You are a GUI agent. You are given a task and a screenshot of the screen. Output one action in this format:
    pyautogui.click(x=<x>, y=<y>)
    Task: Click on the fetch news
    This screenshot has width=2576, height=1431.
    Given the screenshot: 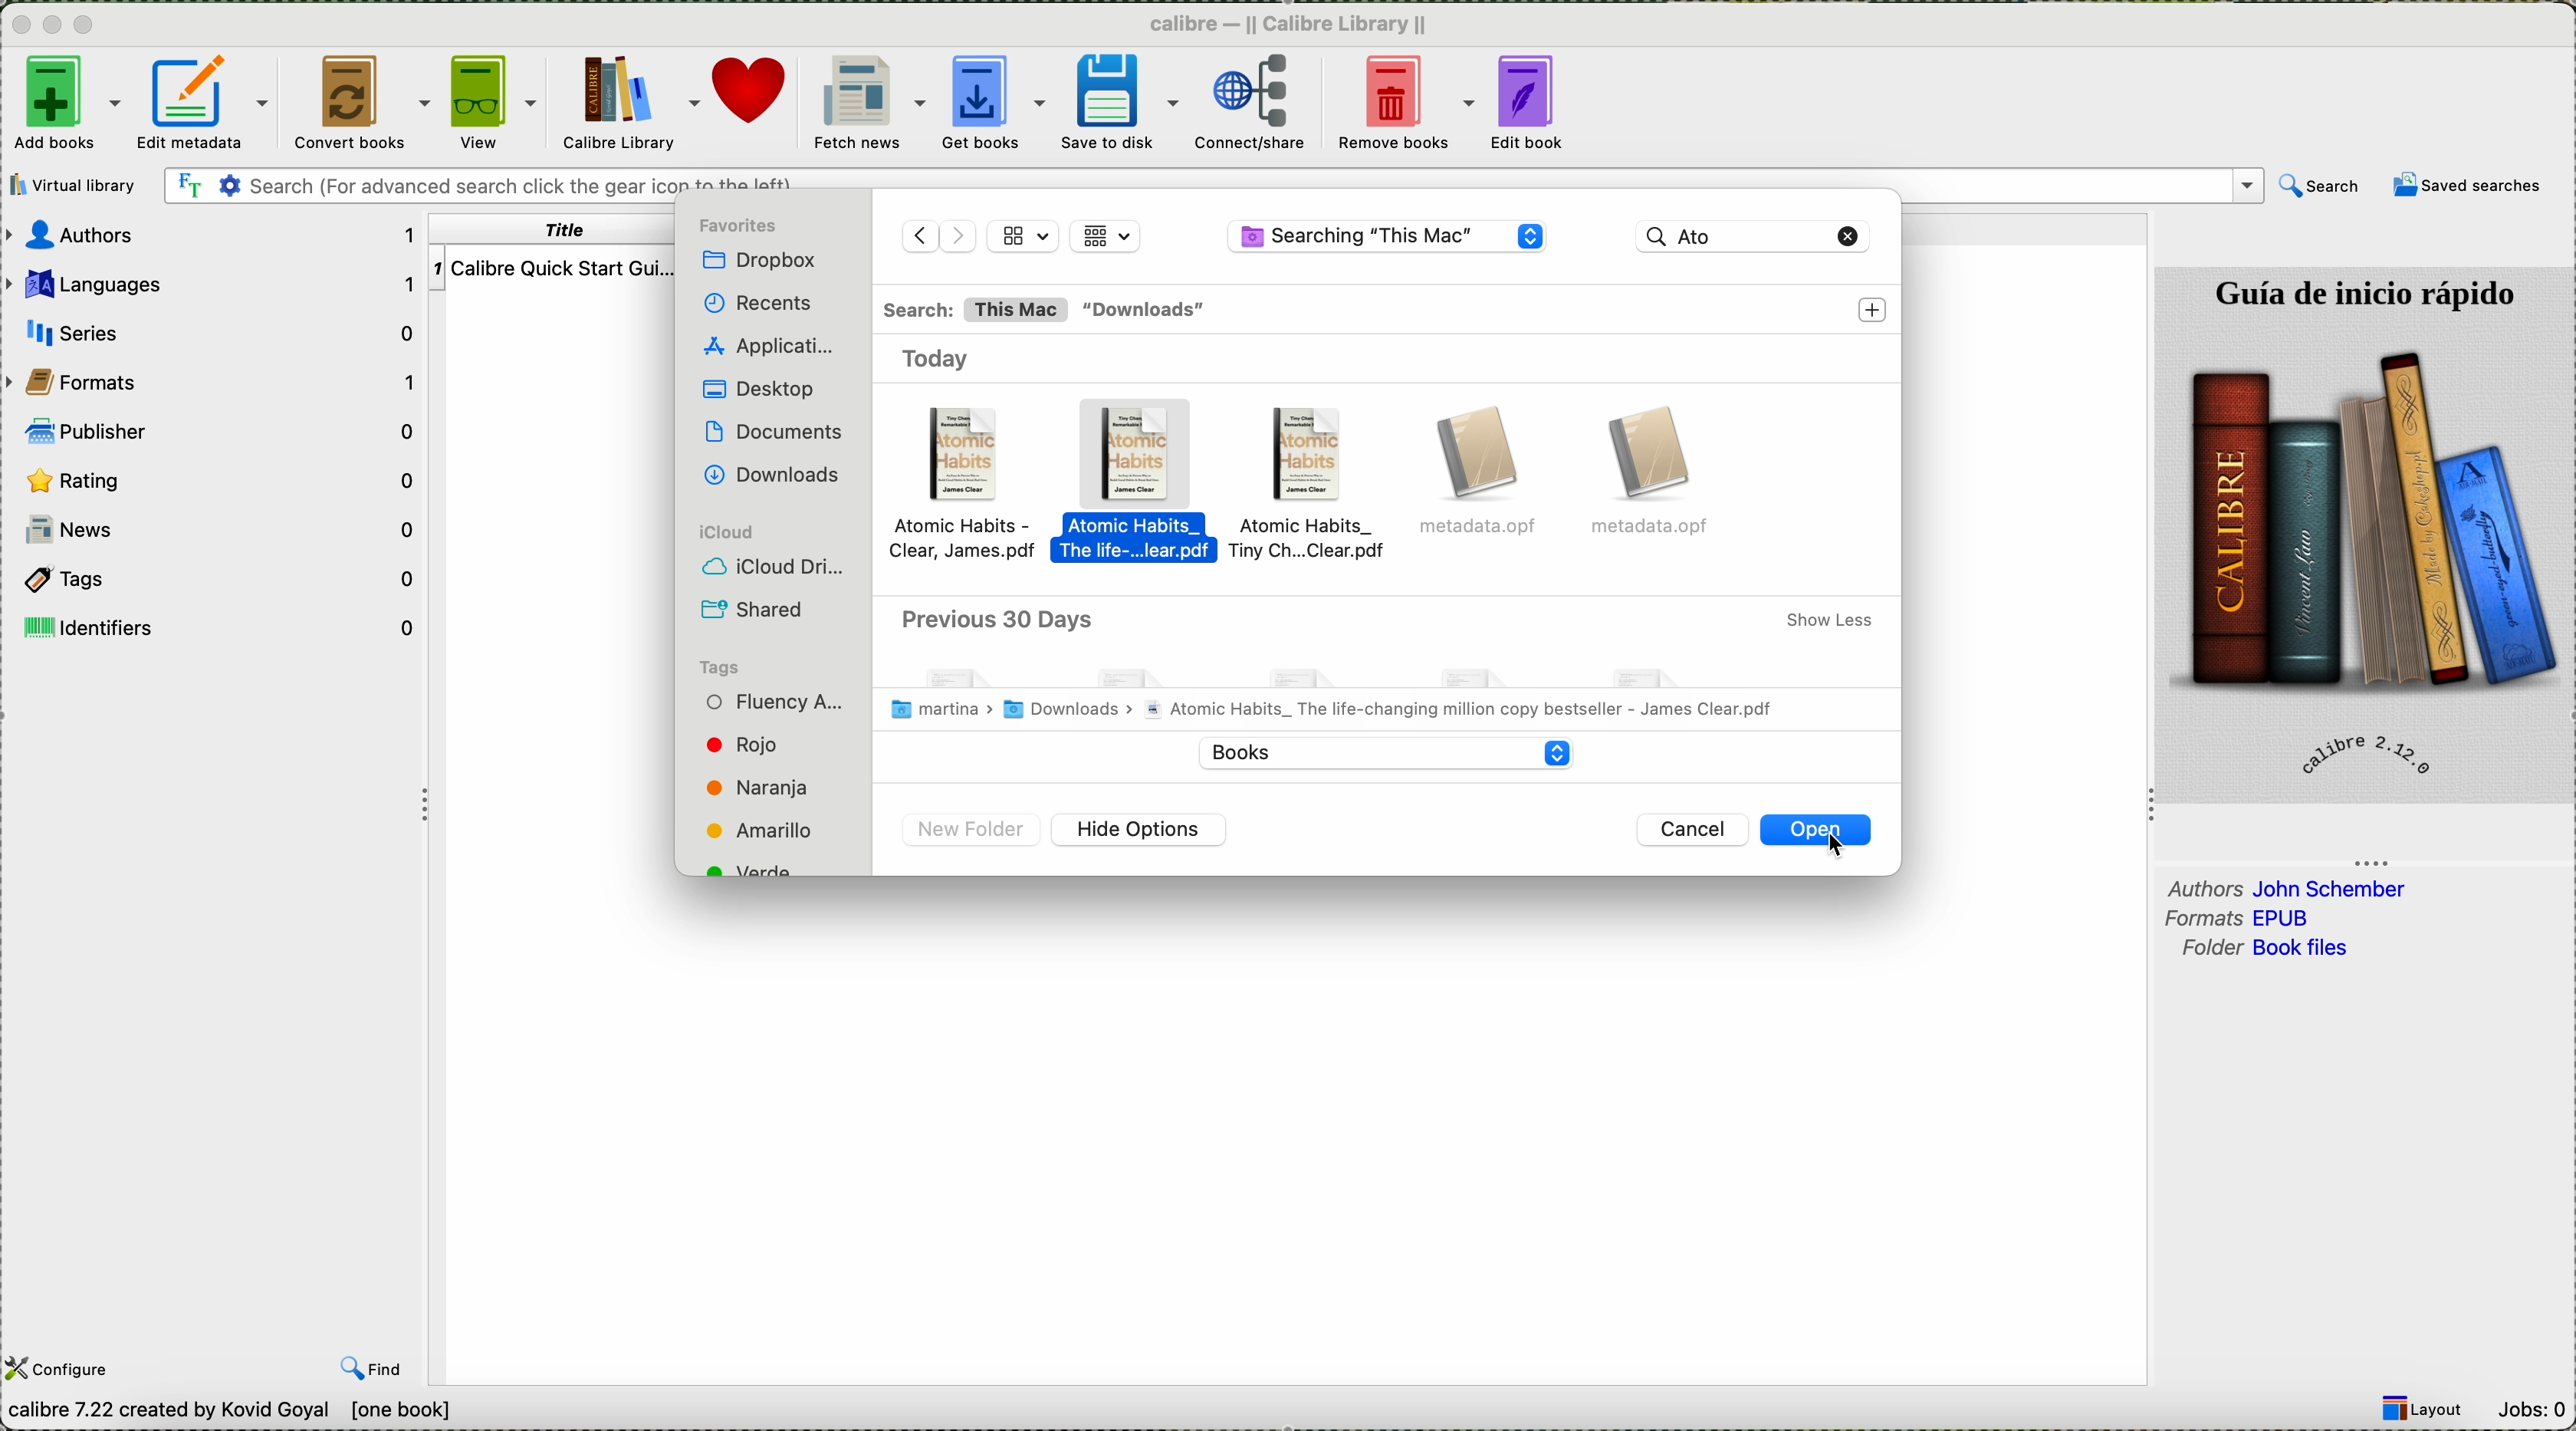 What is the action you would take?
    pyautogui.click(x=869, y=104)
    